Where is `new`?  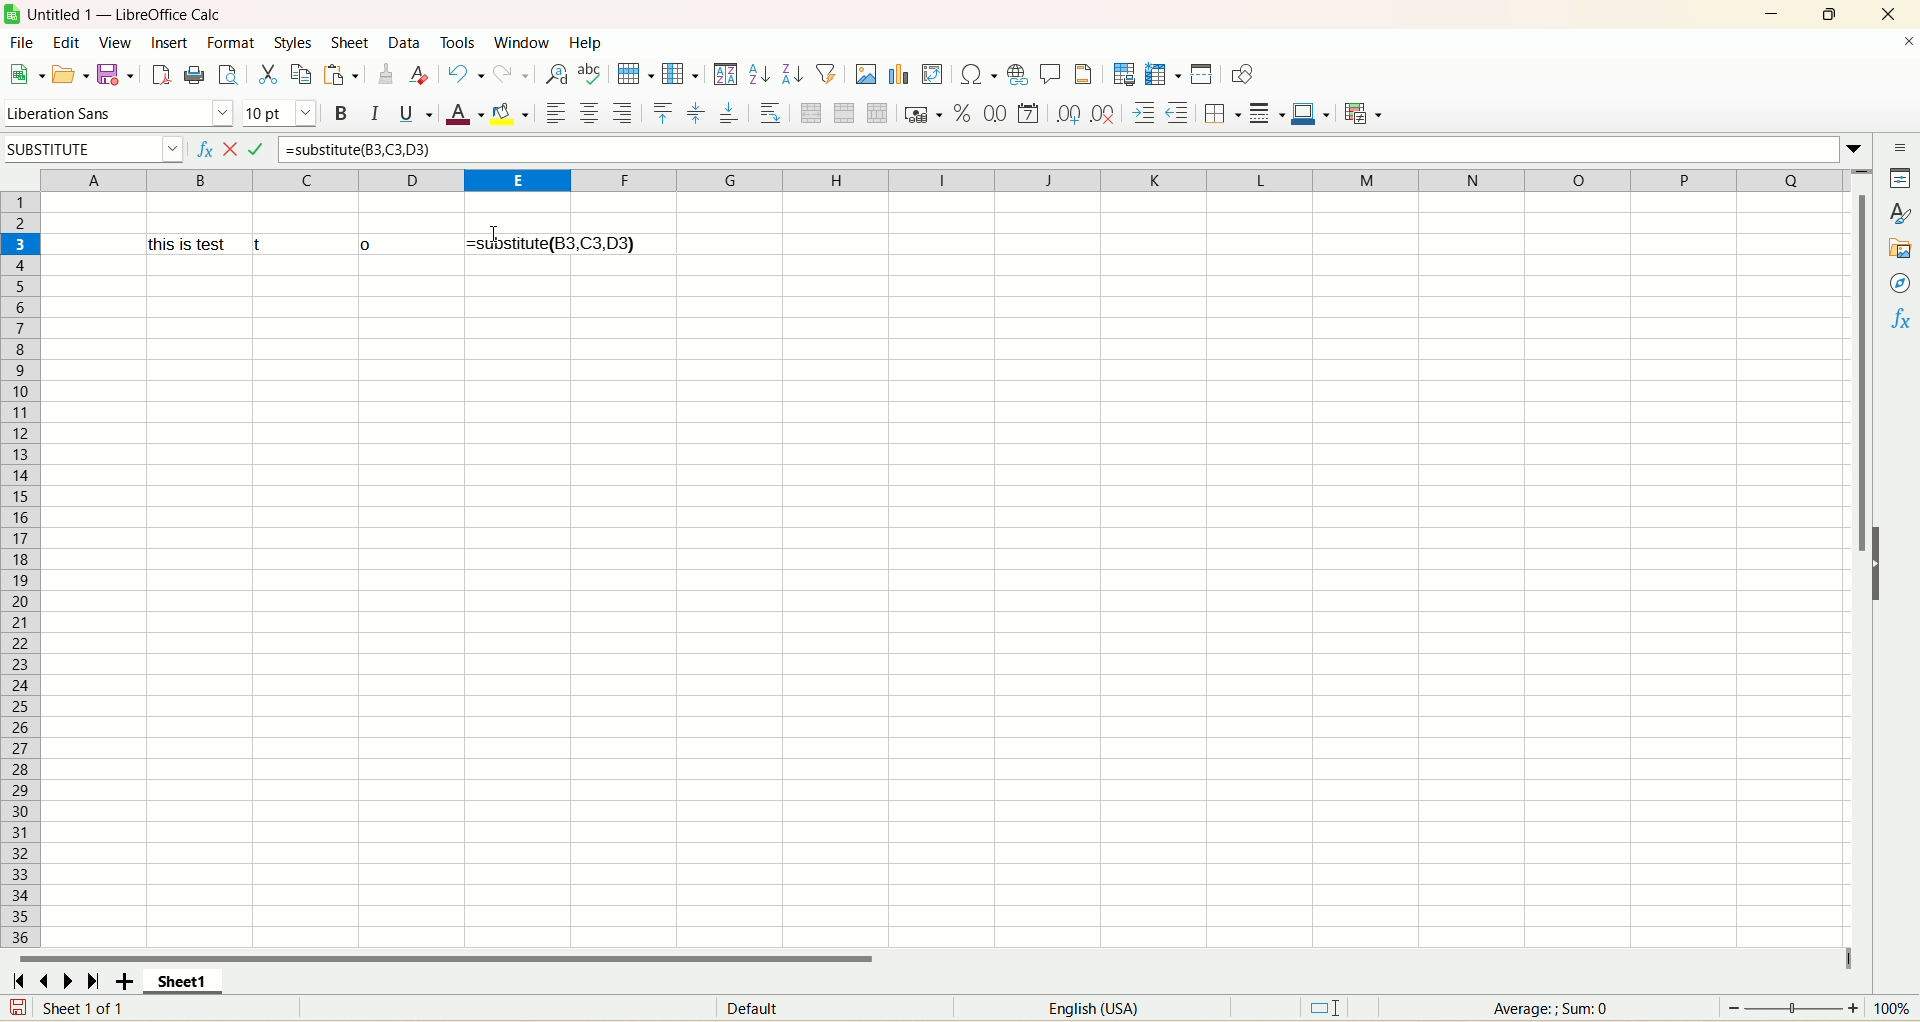 new is located at coordinates (27, 73).